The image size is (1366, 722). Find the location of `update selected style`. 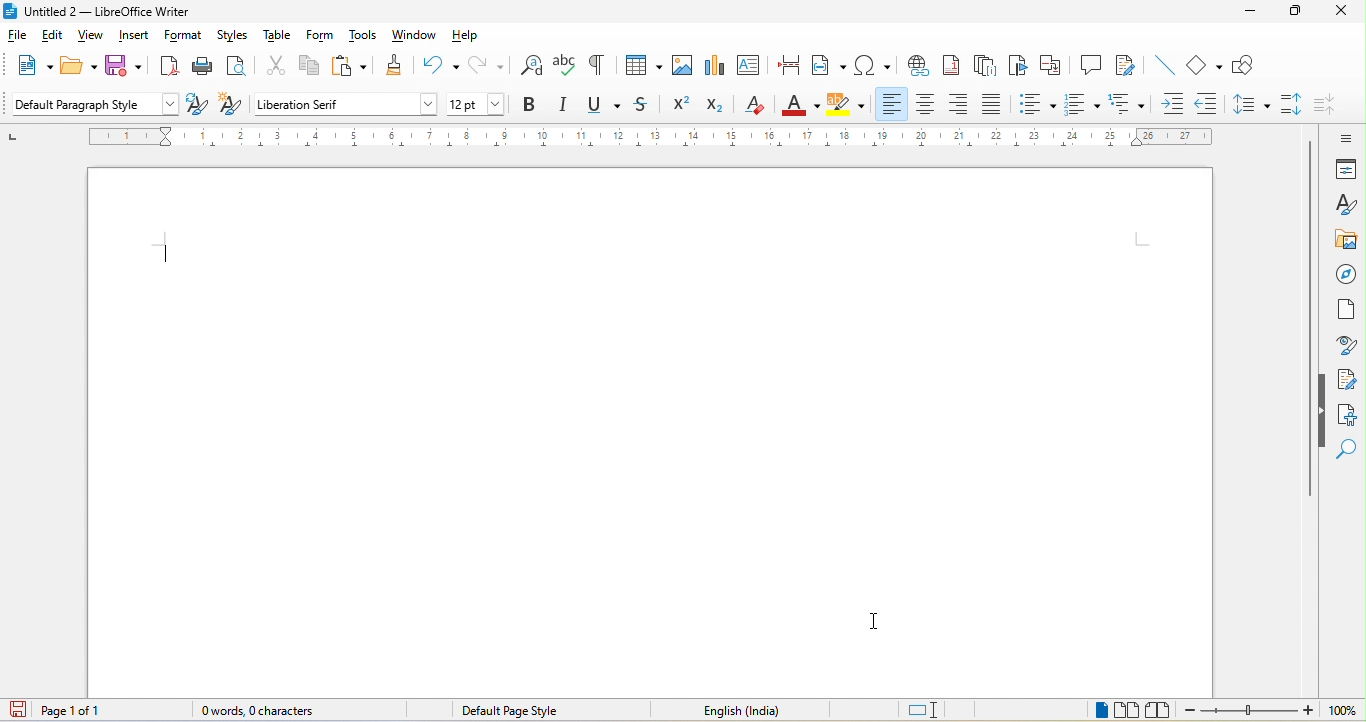

update selected style is located at coordinates (195, 106).